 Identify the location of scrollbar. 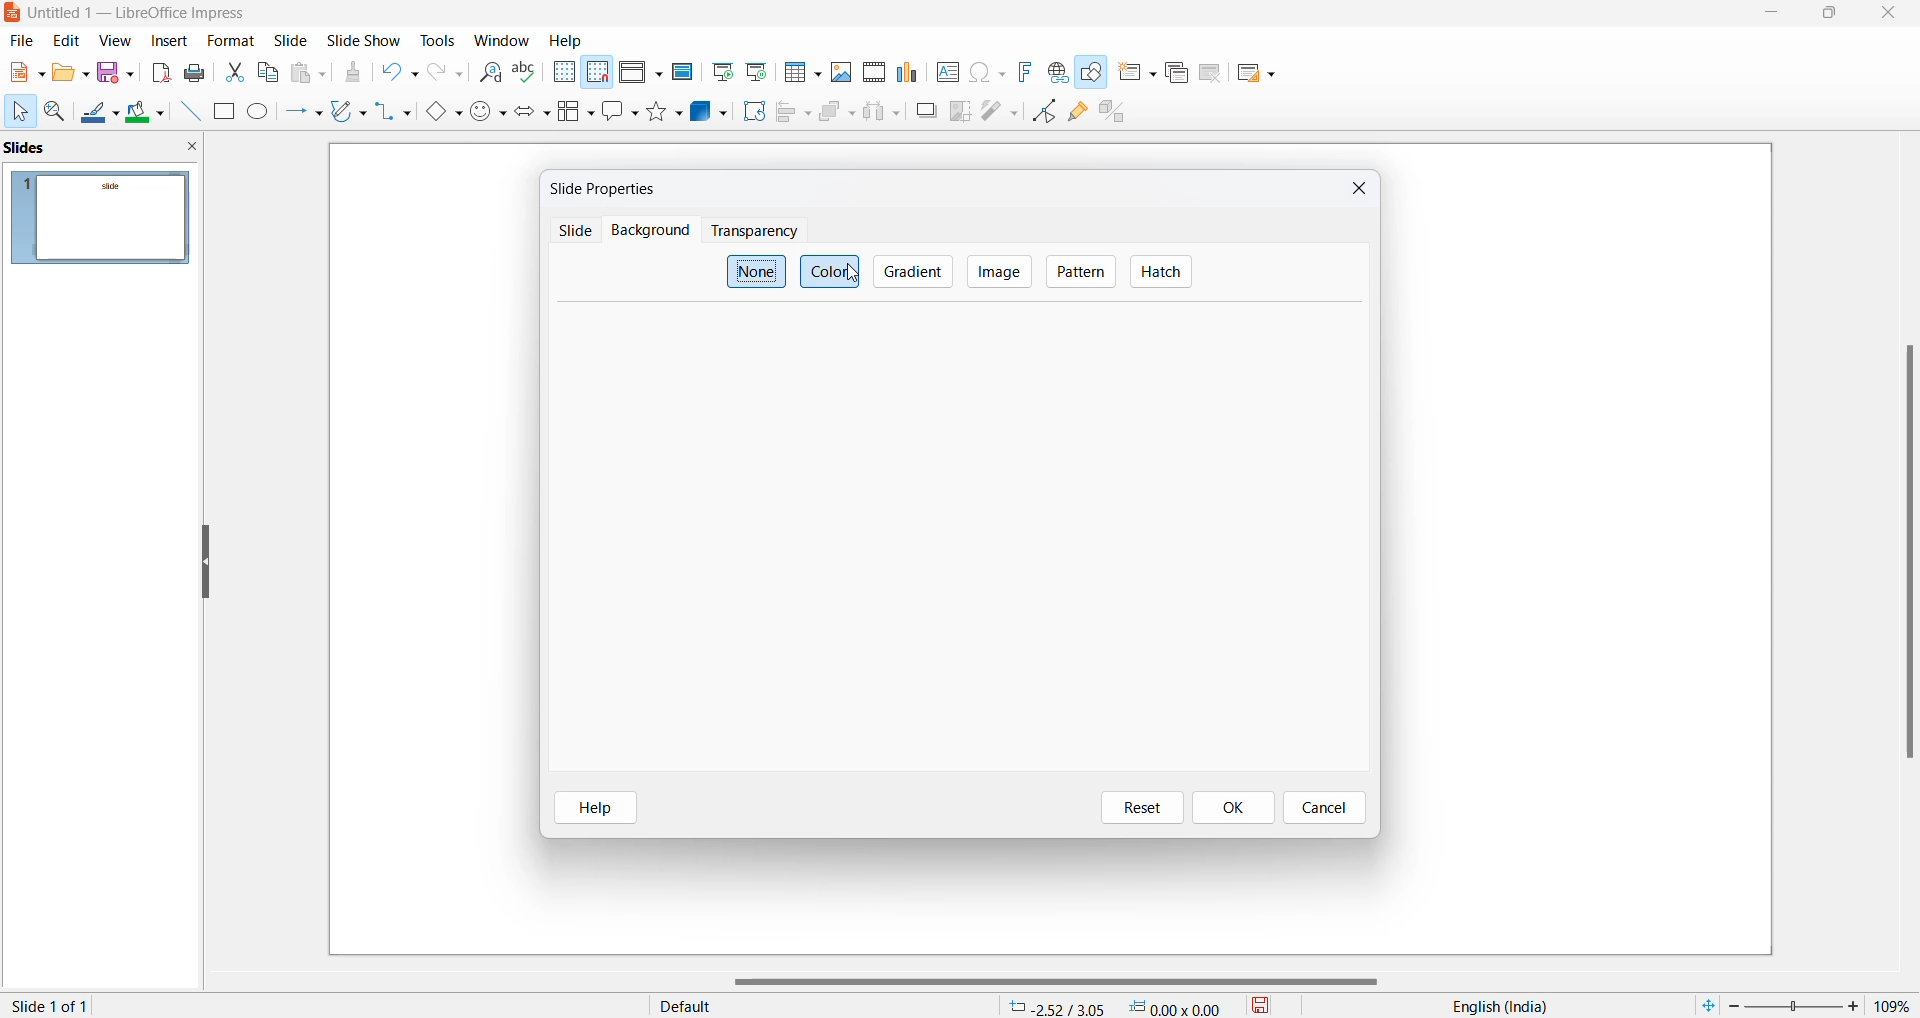
(1066, 982).